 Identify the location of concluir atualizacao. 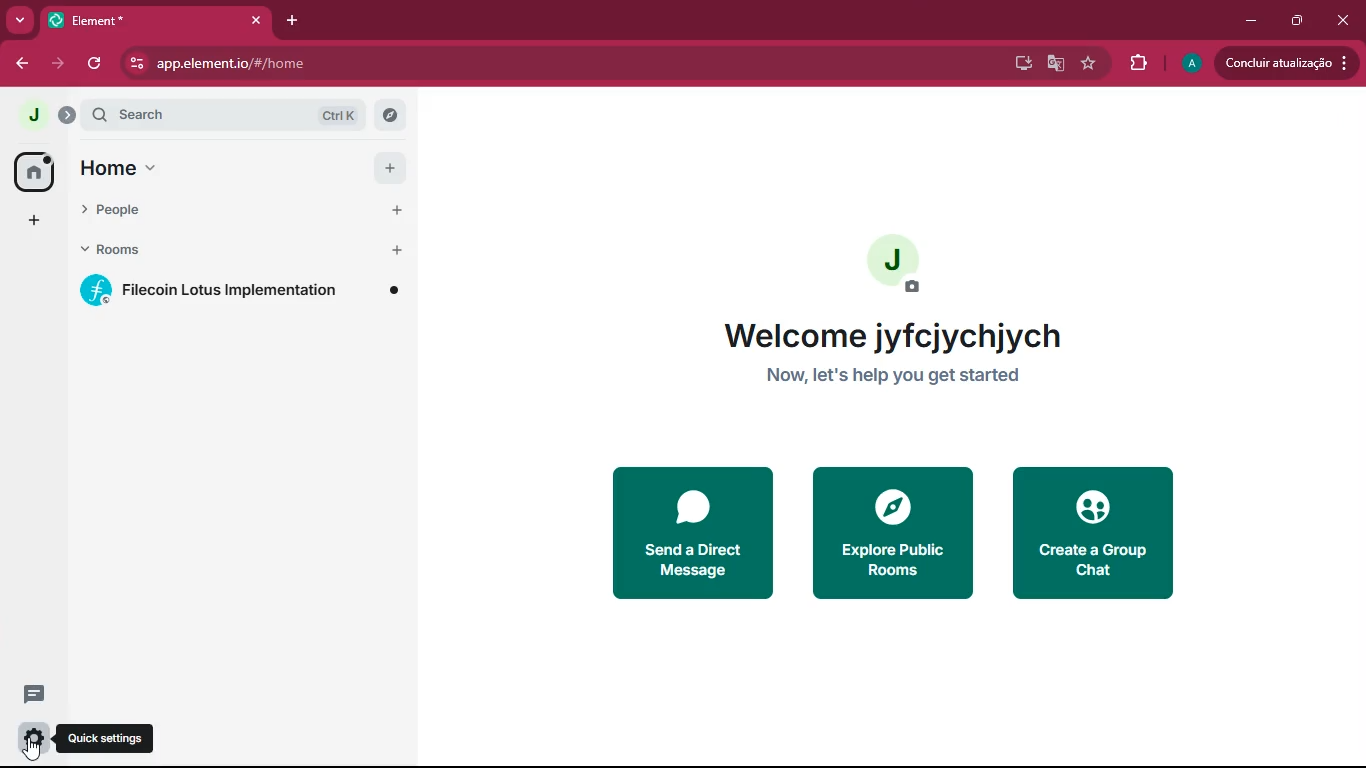
(1286, 62).